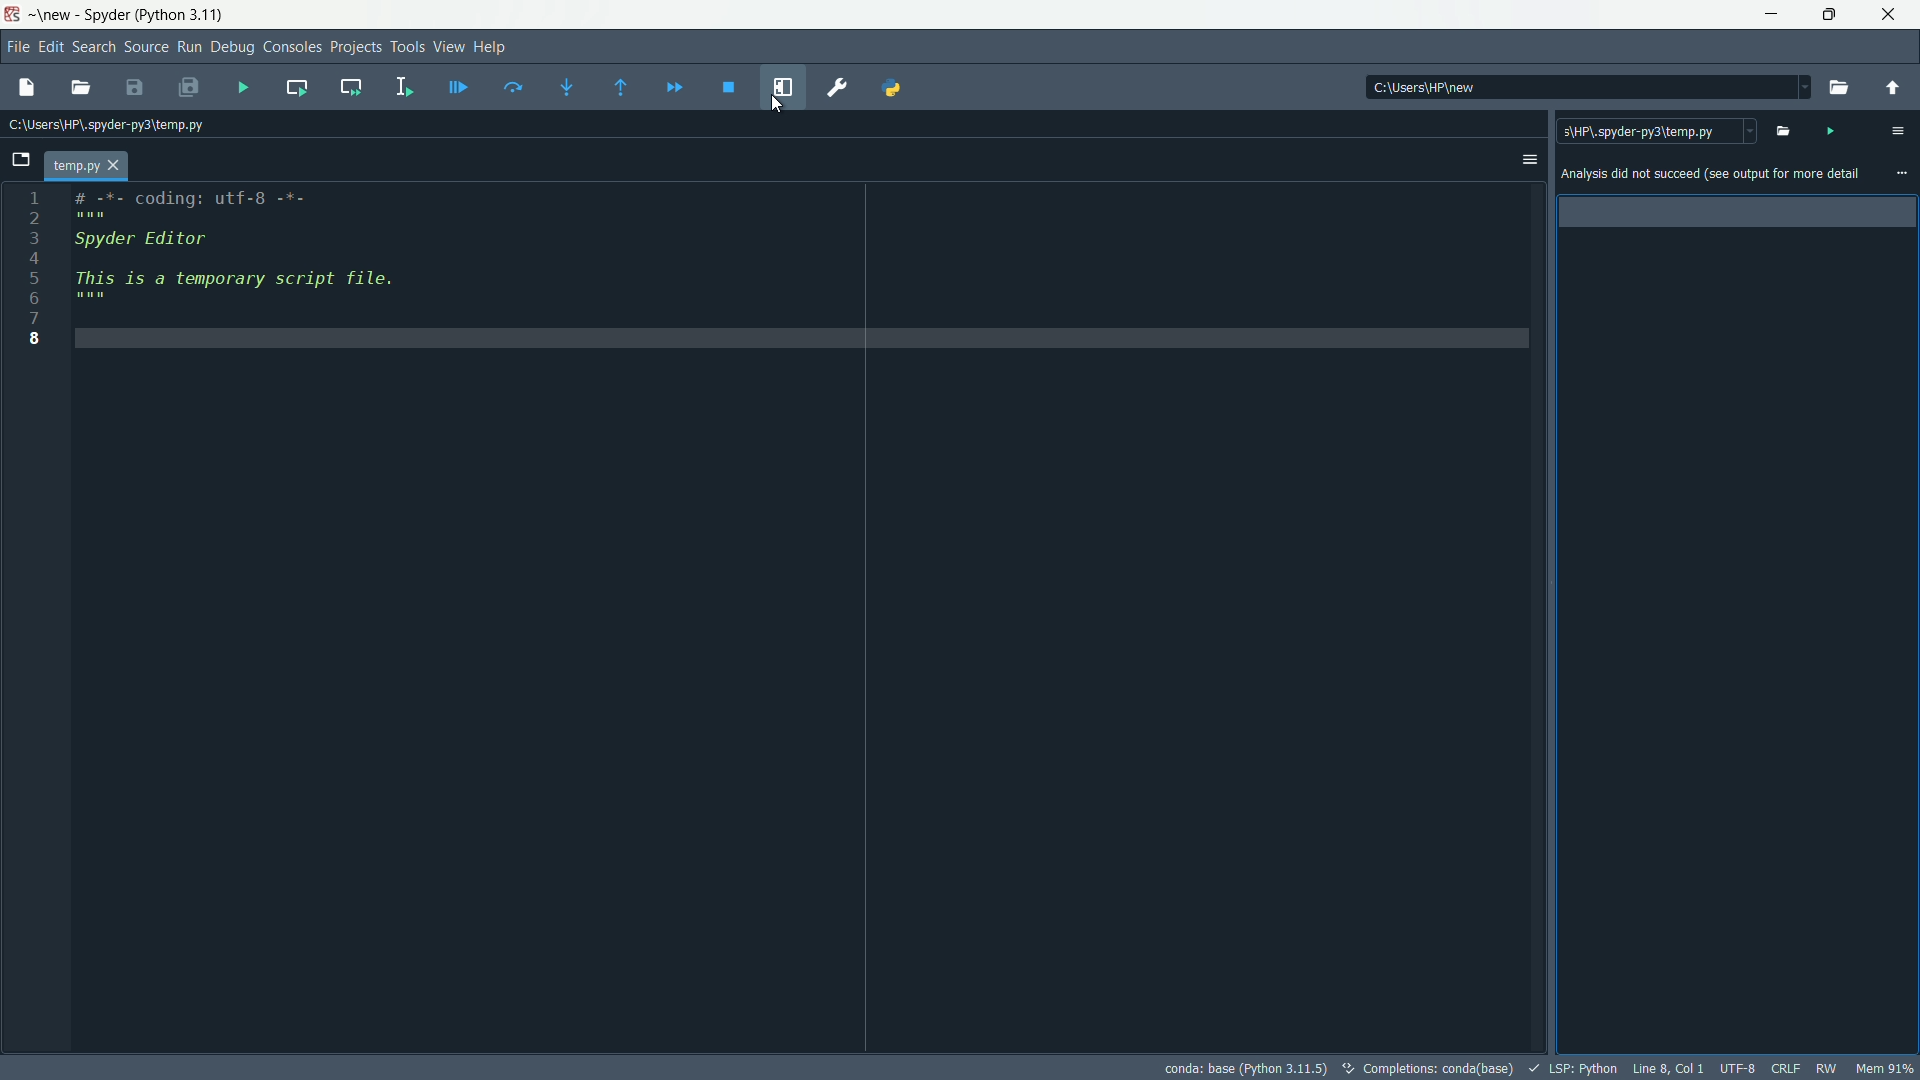  Describe the element at coordinates (1519, 161) in the screenshot. I see `Hamburger Menu` at that location.